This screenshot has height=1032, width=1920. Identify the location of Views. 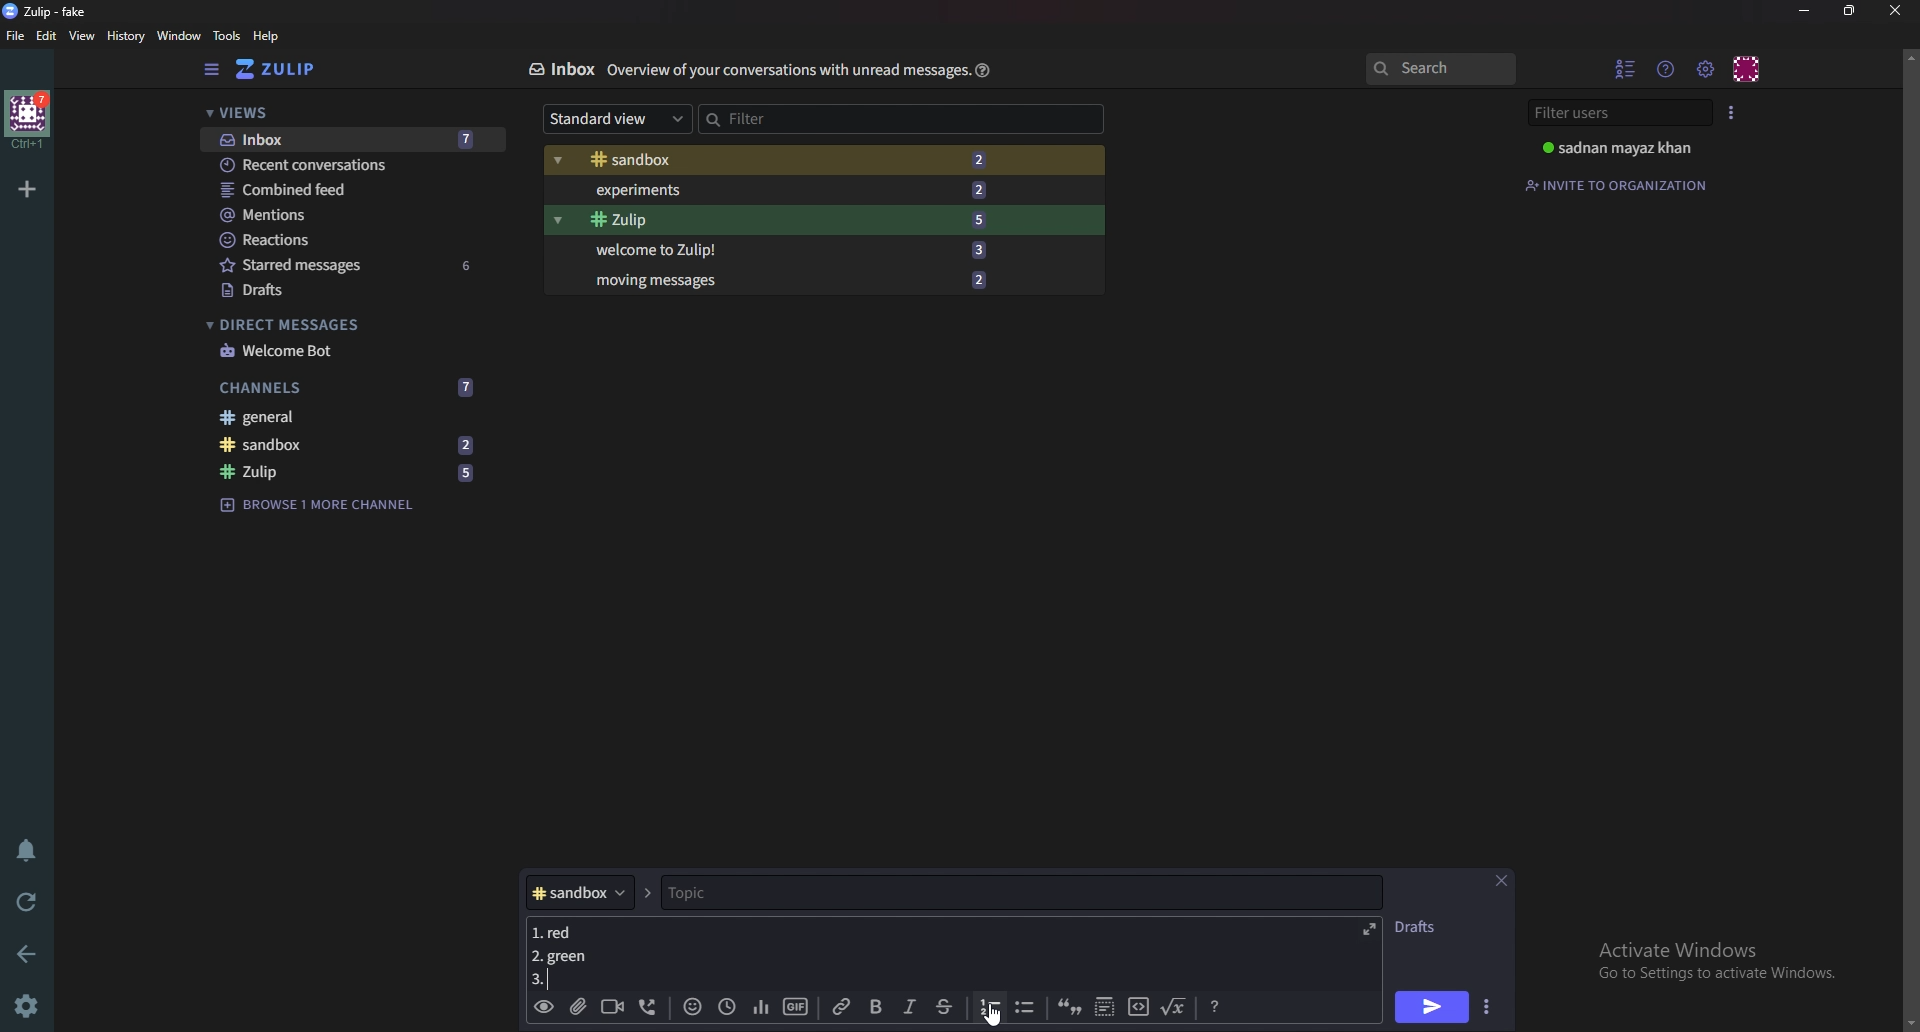
(342, 115).